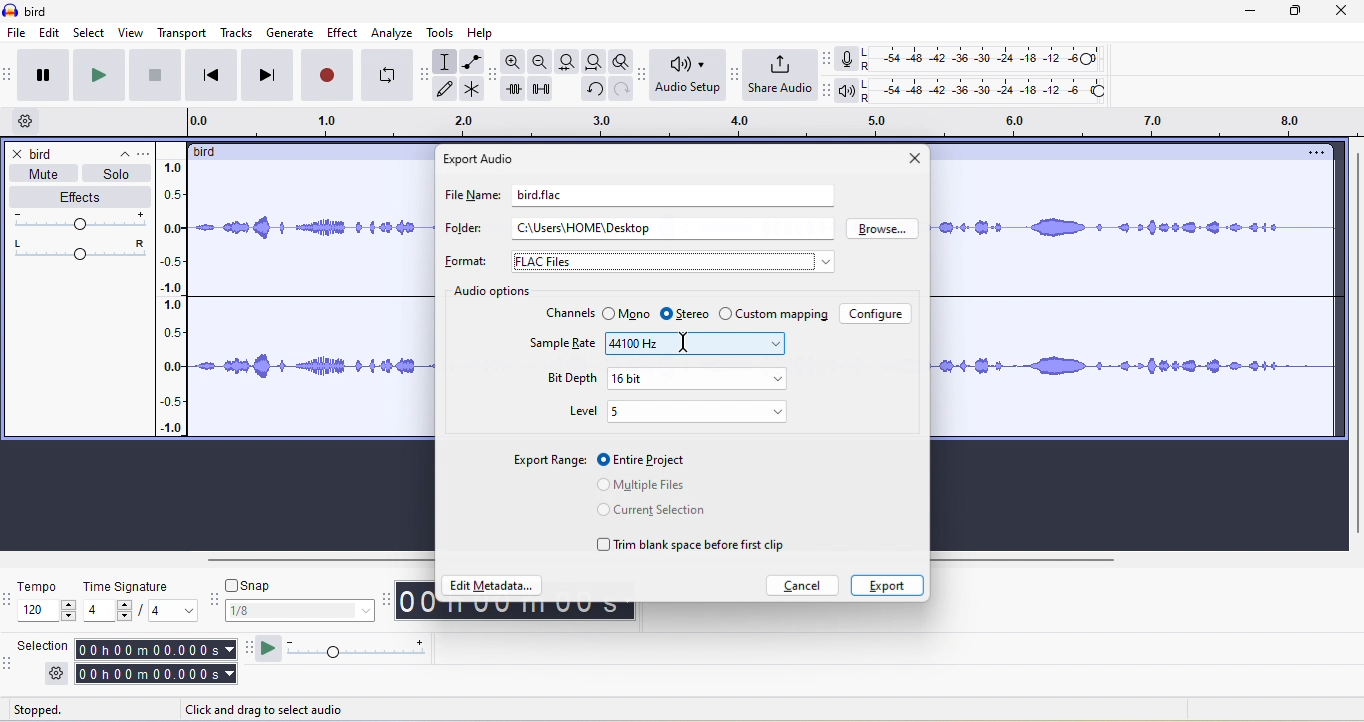 The image size is (1364, 722). Describe the element at coordinates (618, 95) in the screenshot. I see `redo` at that location.